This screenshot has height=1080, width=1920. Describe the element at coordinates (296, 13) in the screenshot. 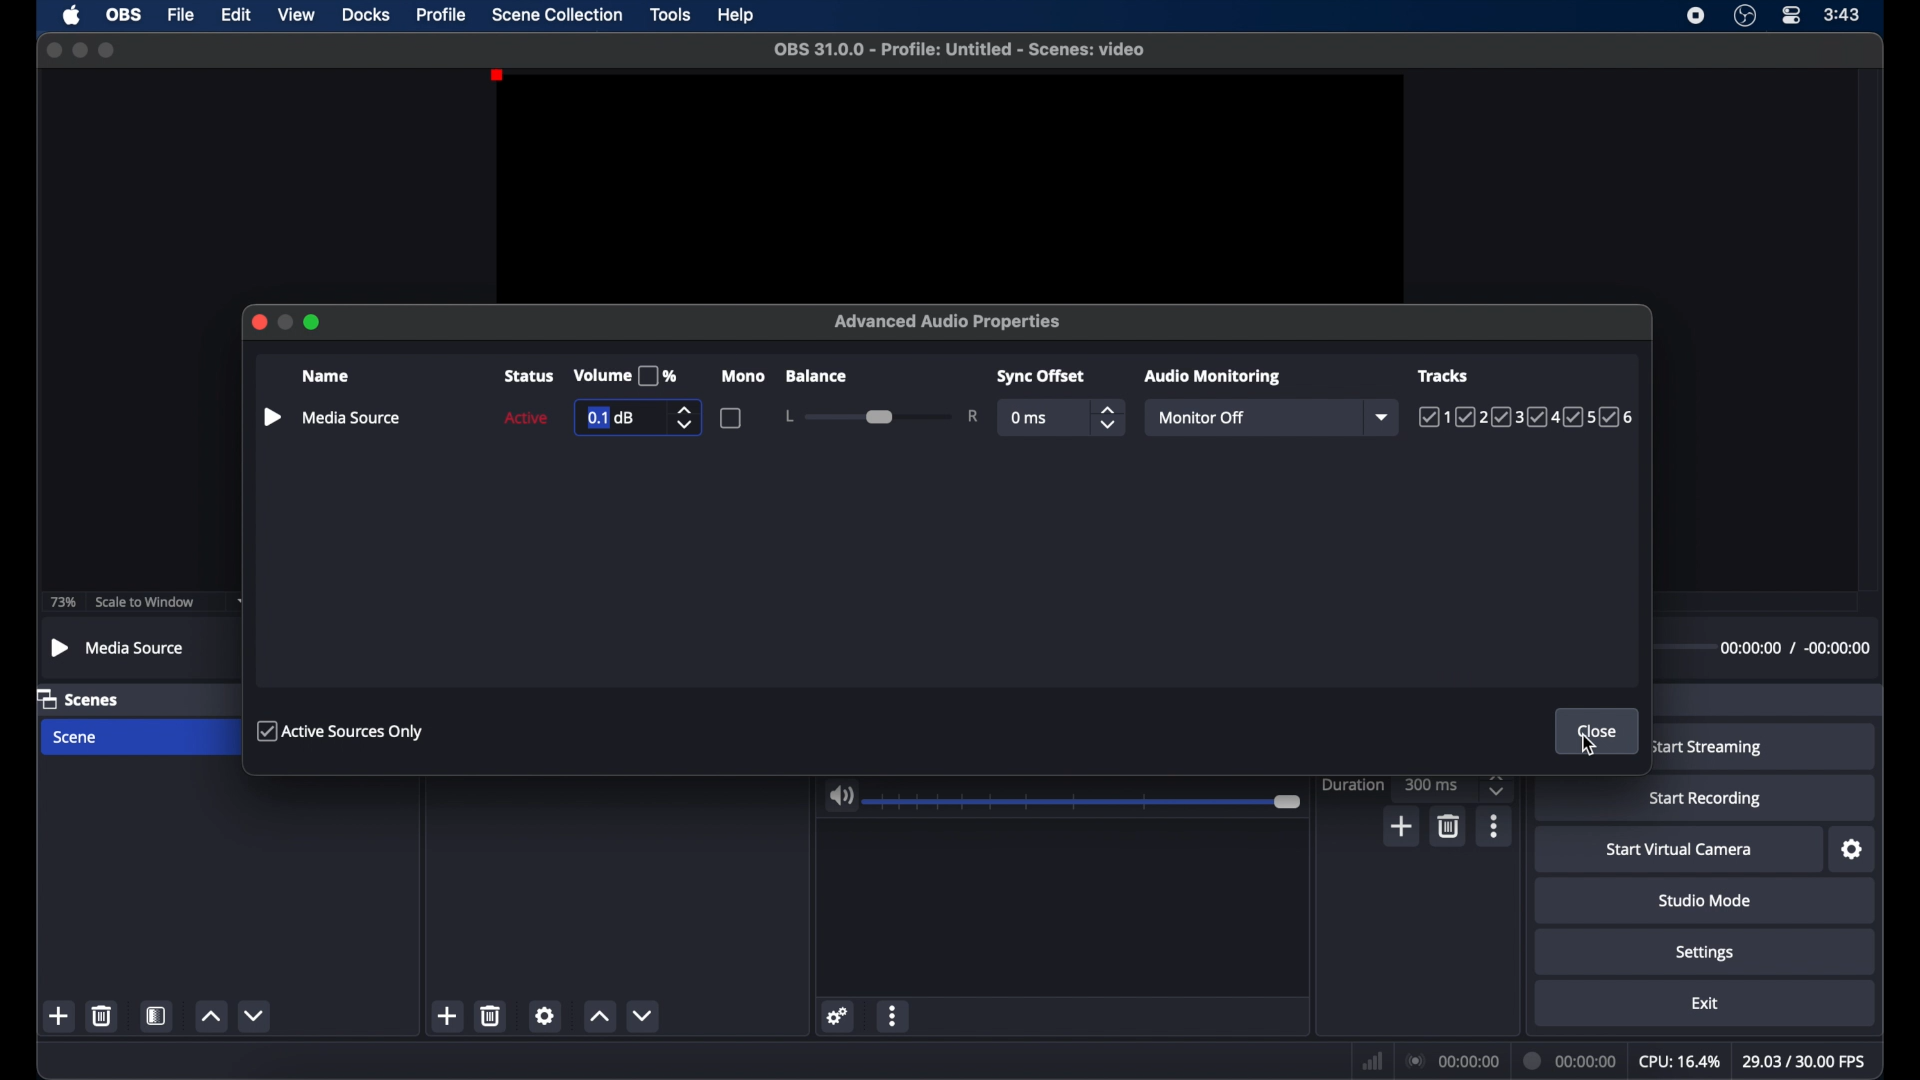

I see `view` at that location.